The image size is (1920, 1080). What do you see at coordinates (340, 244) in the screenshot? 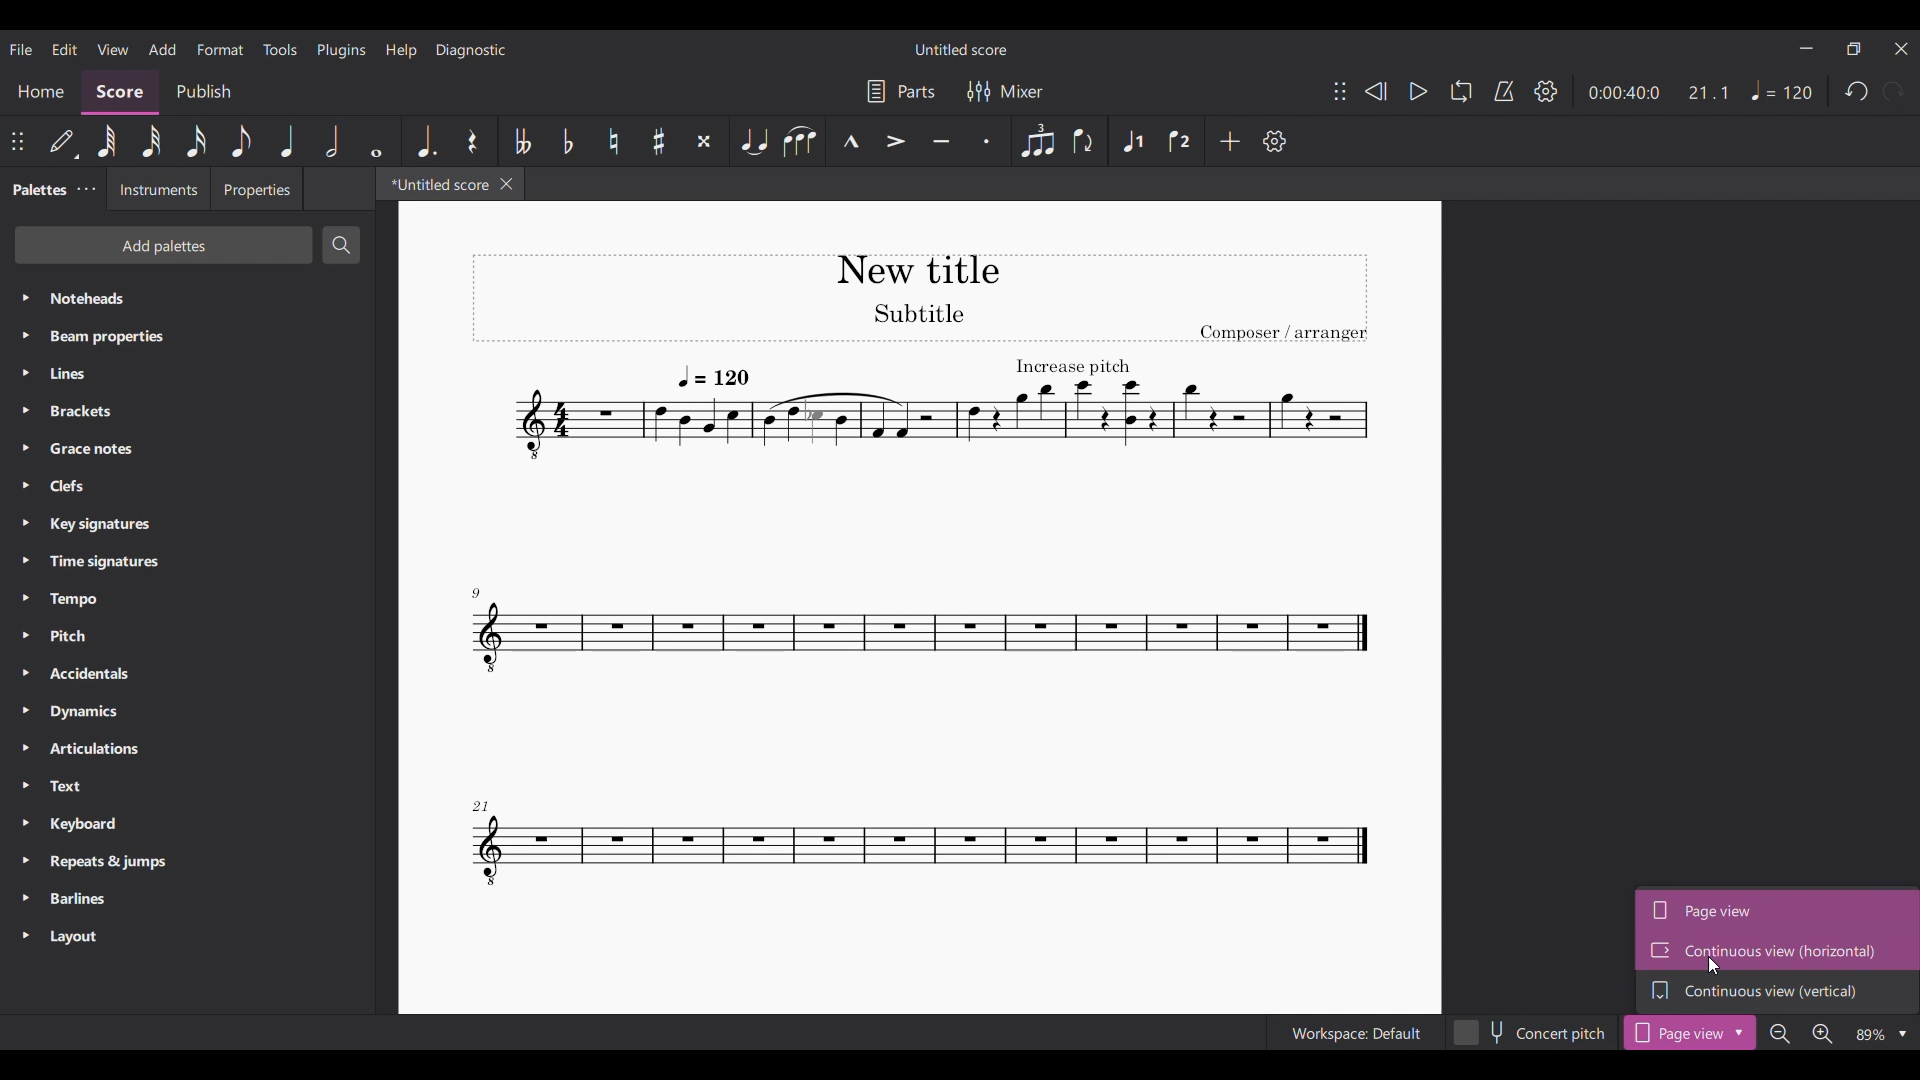
I see `Search` at bounding box center [340, 244].